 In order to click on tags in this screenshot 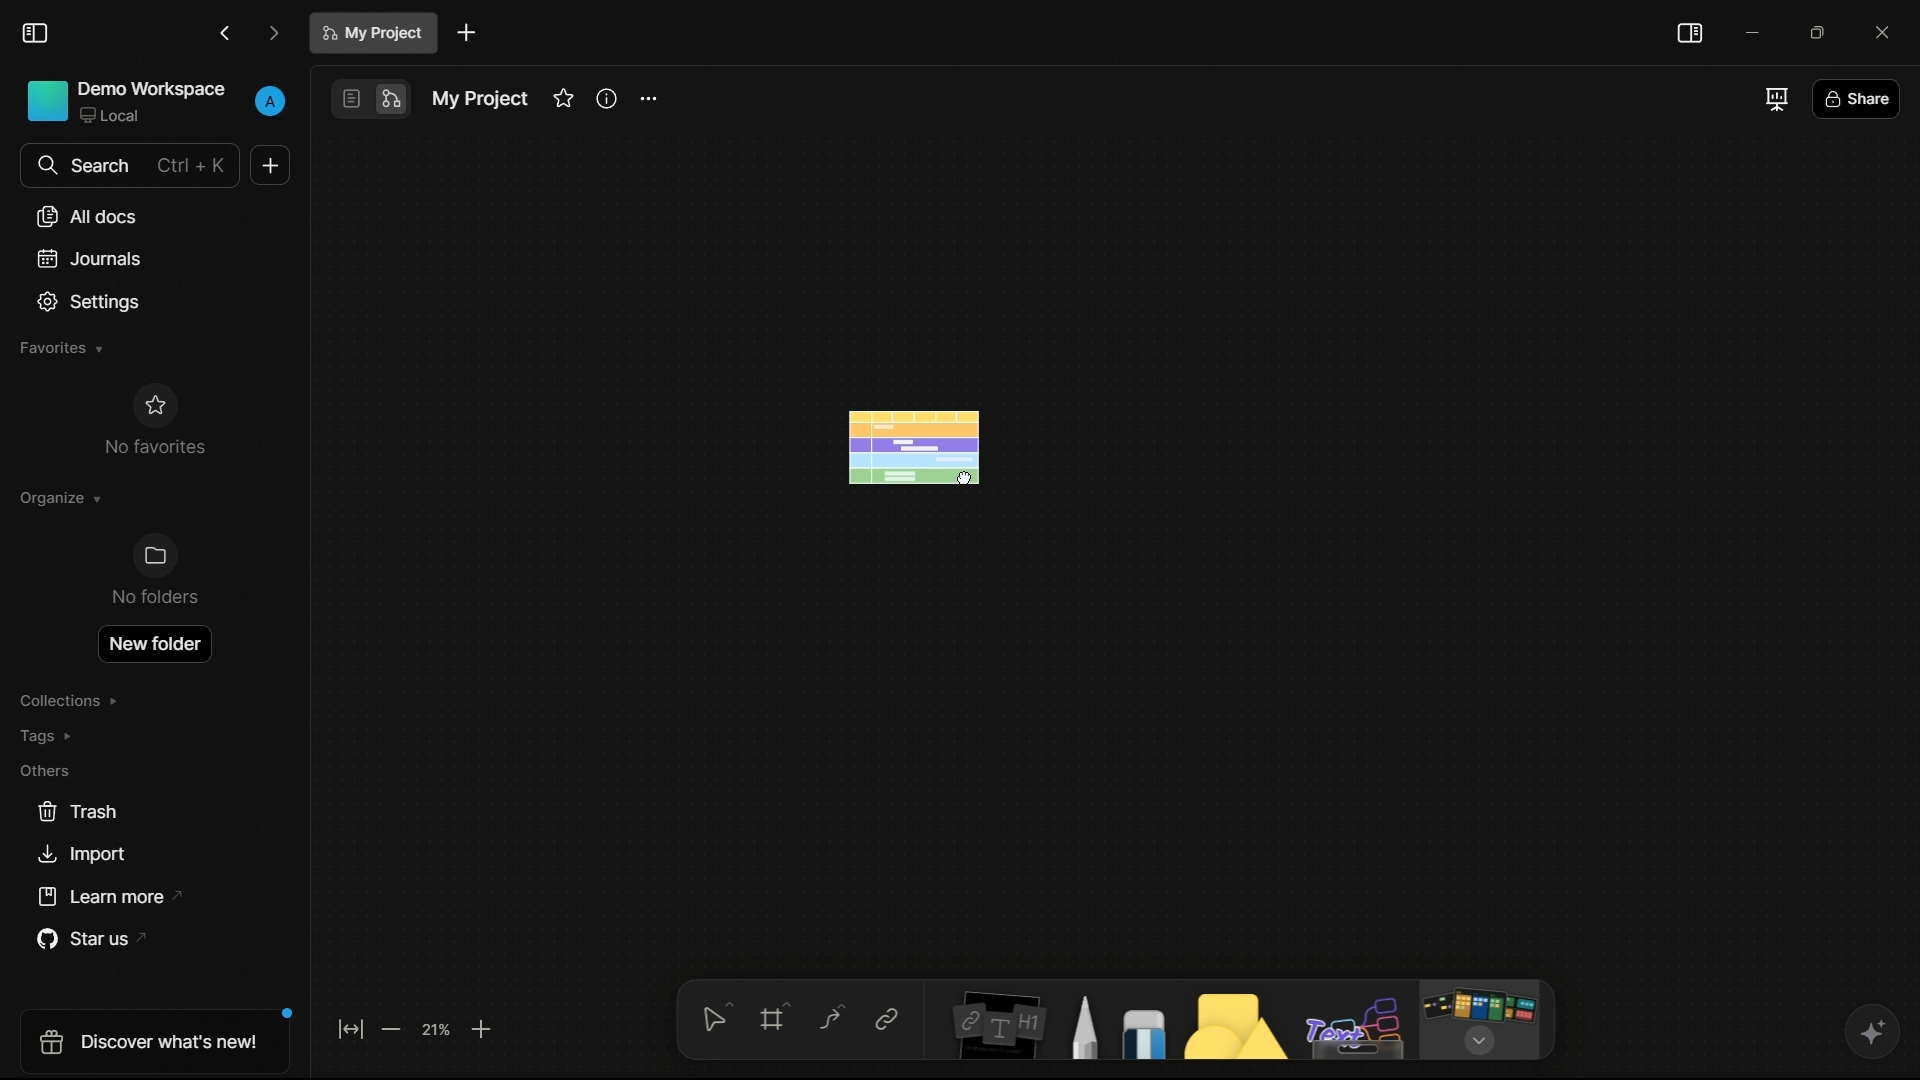, I will do `click(50, 735)`.